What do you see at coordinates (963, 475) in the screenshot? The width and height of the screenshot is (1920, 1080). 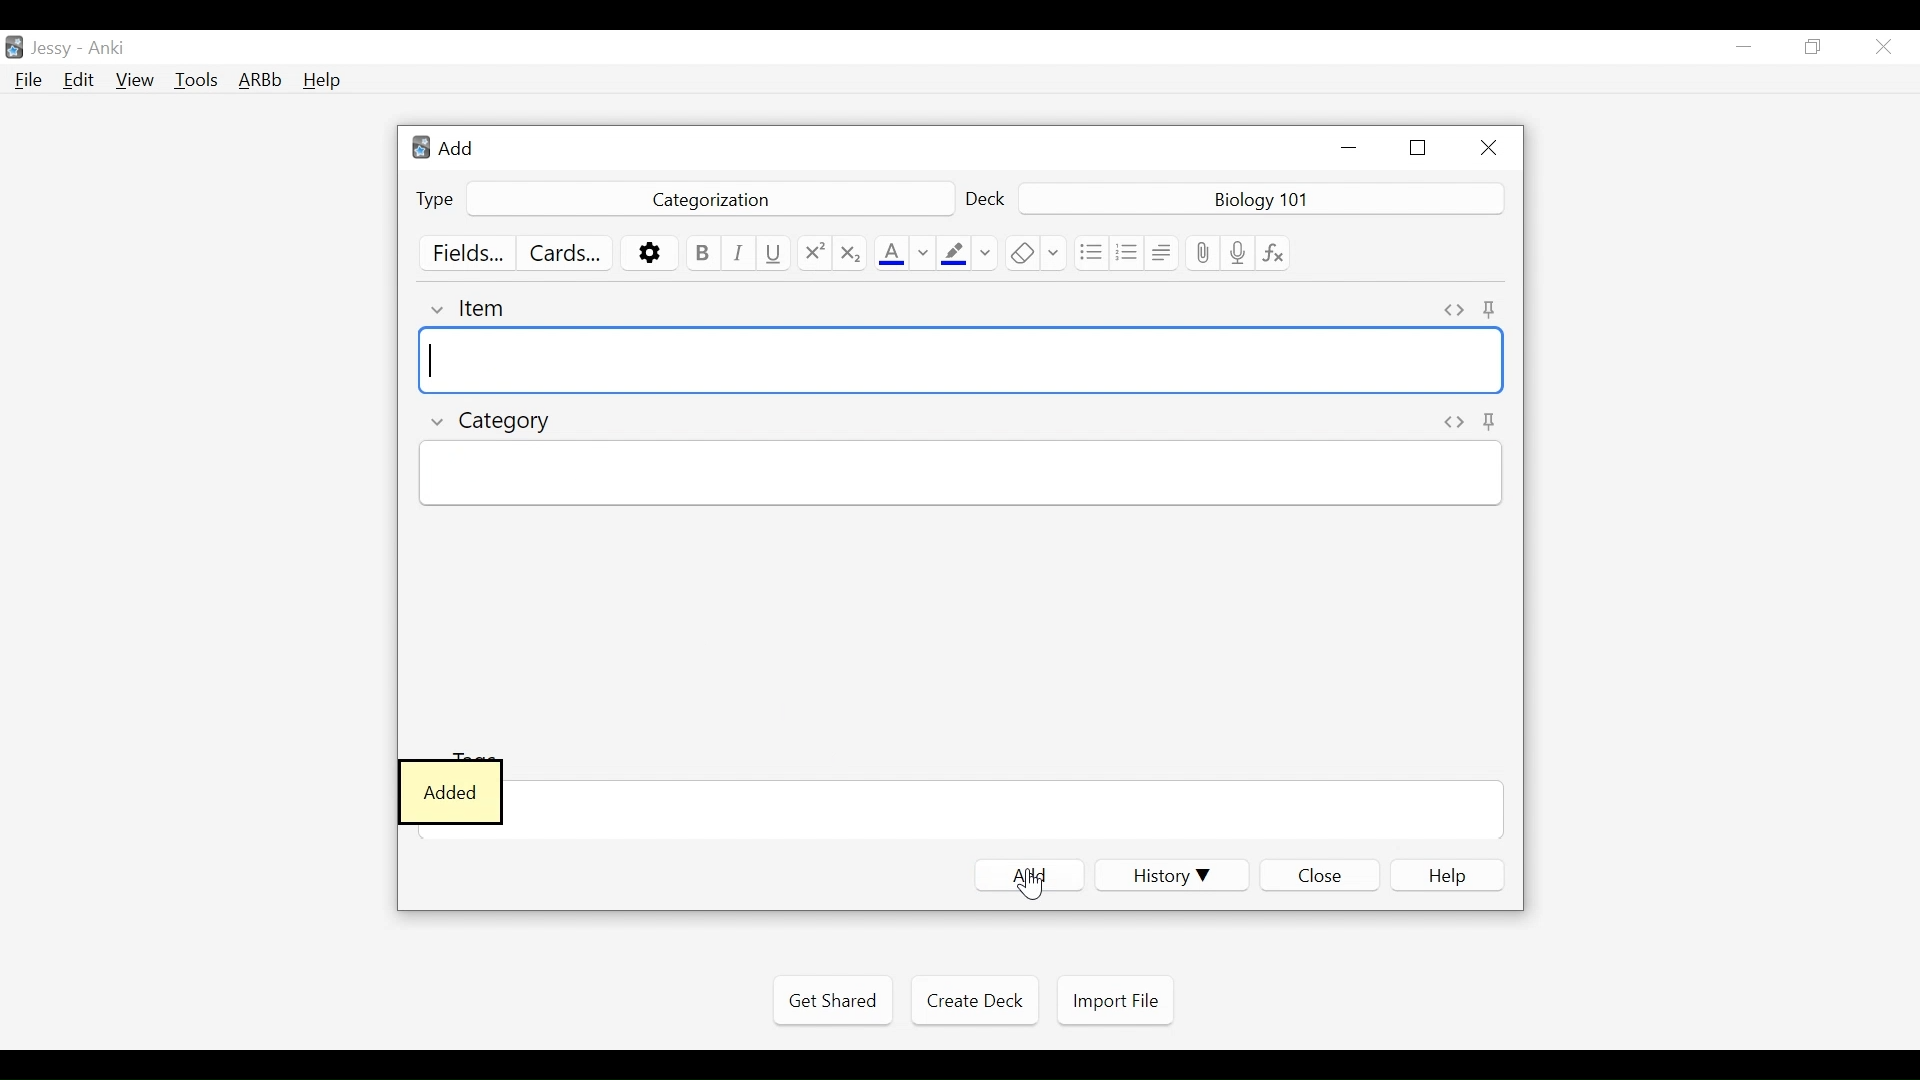 I see `Category Field` at bounding box center [963, 475].